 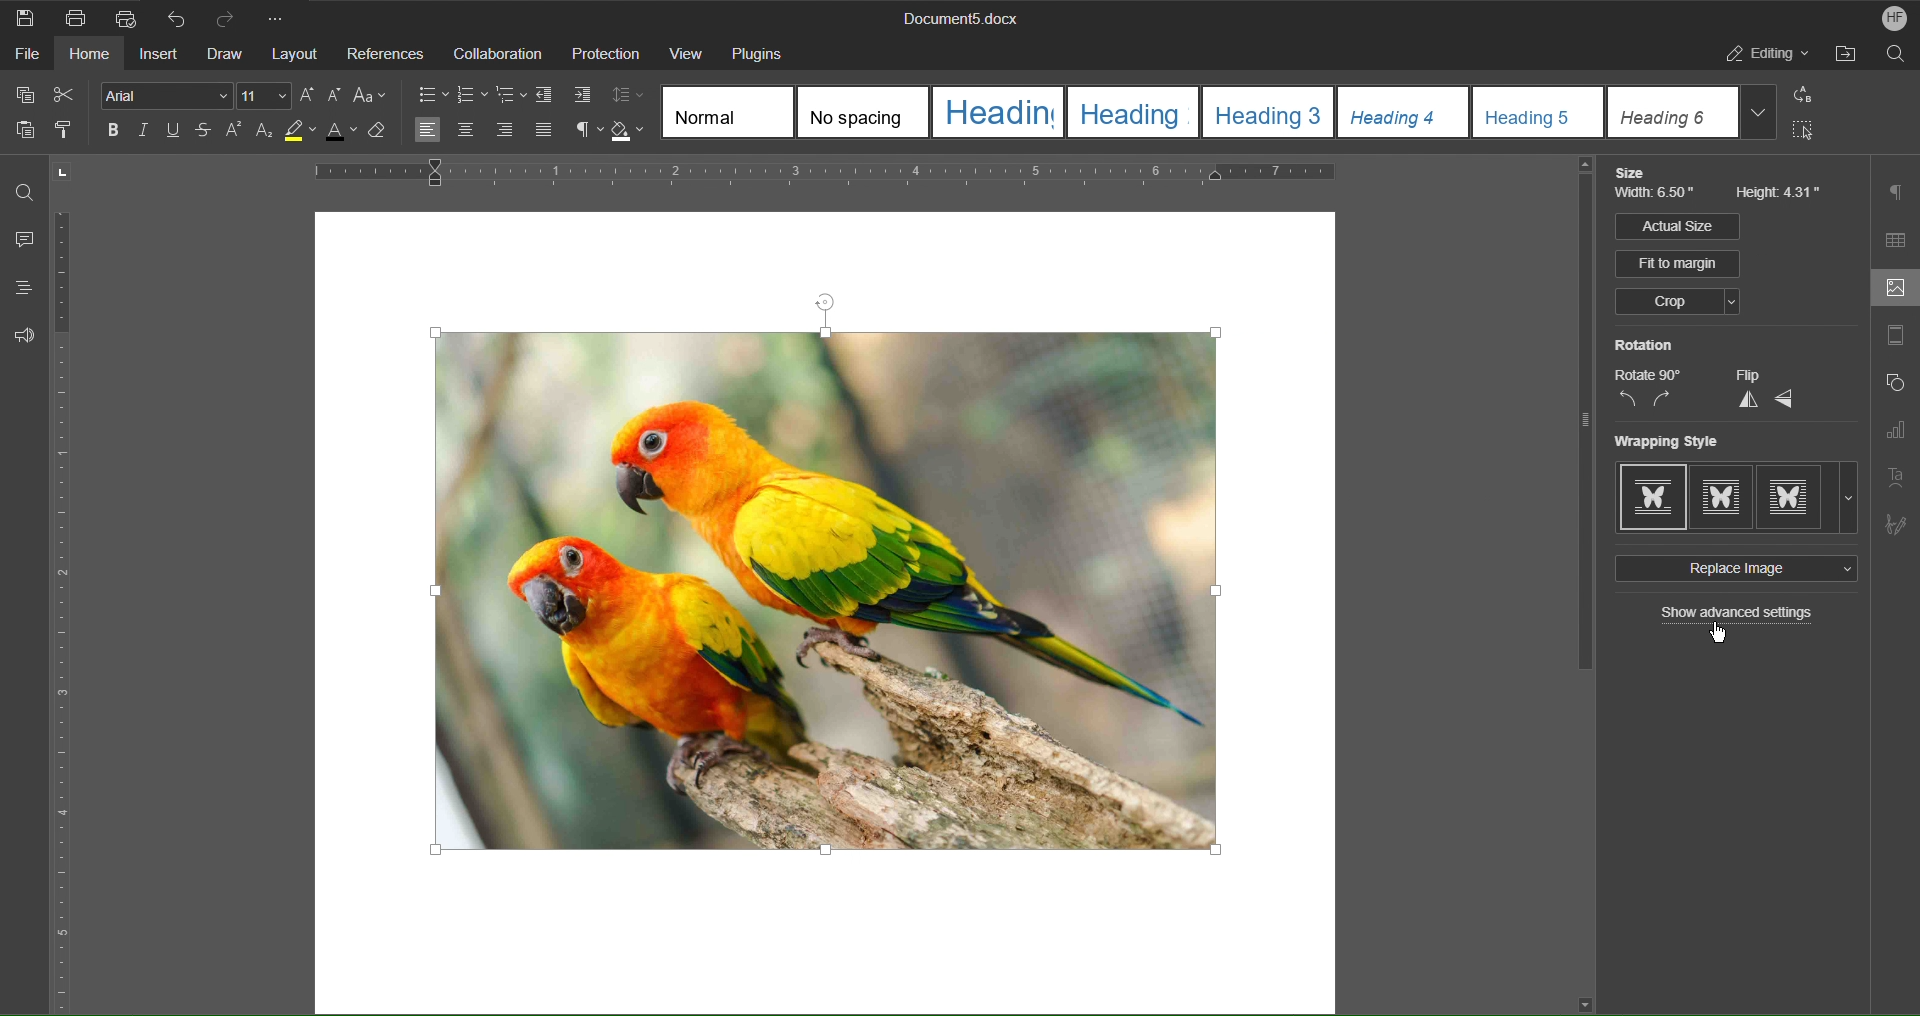 I want to click on Vertical Ruler, so click(x=65, y=614).